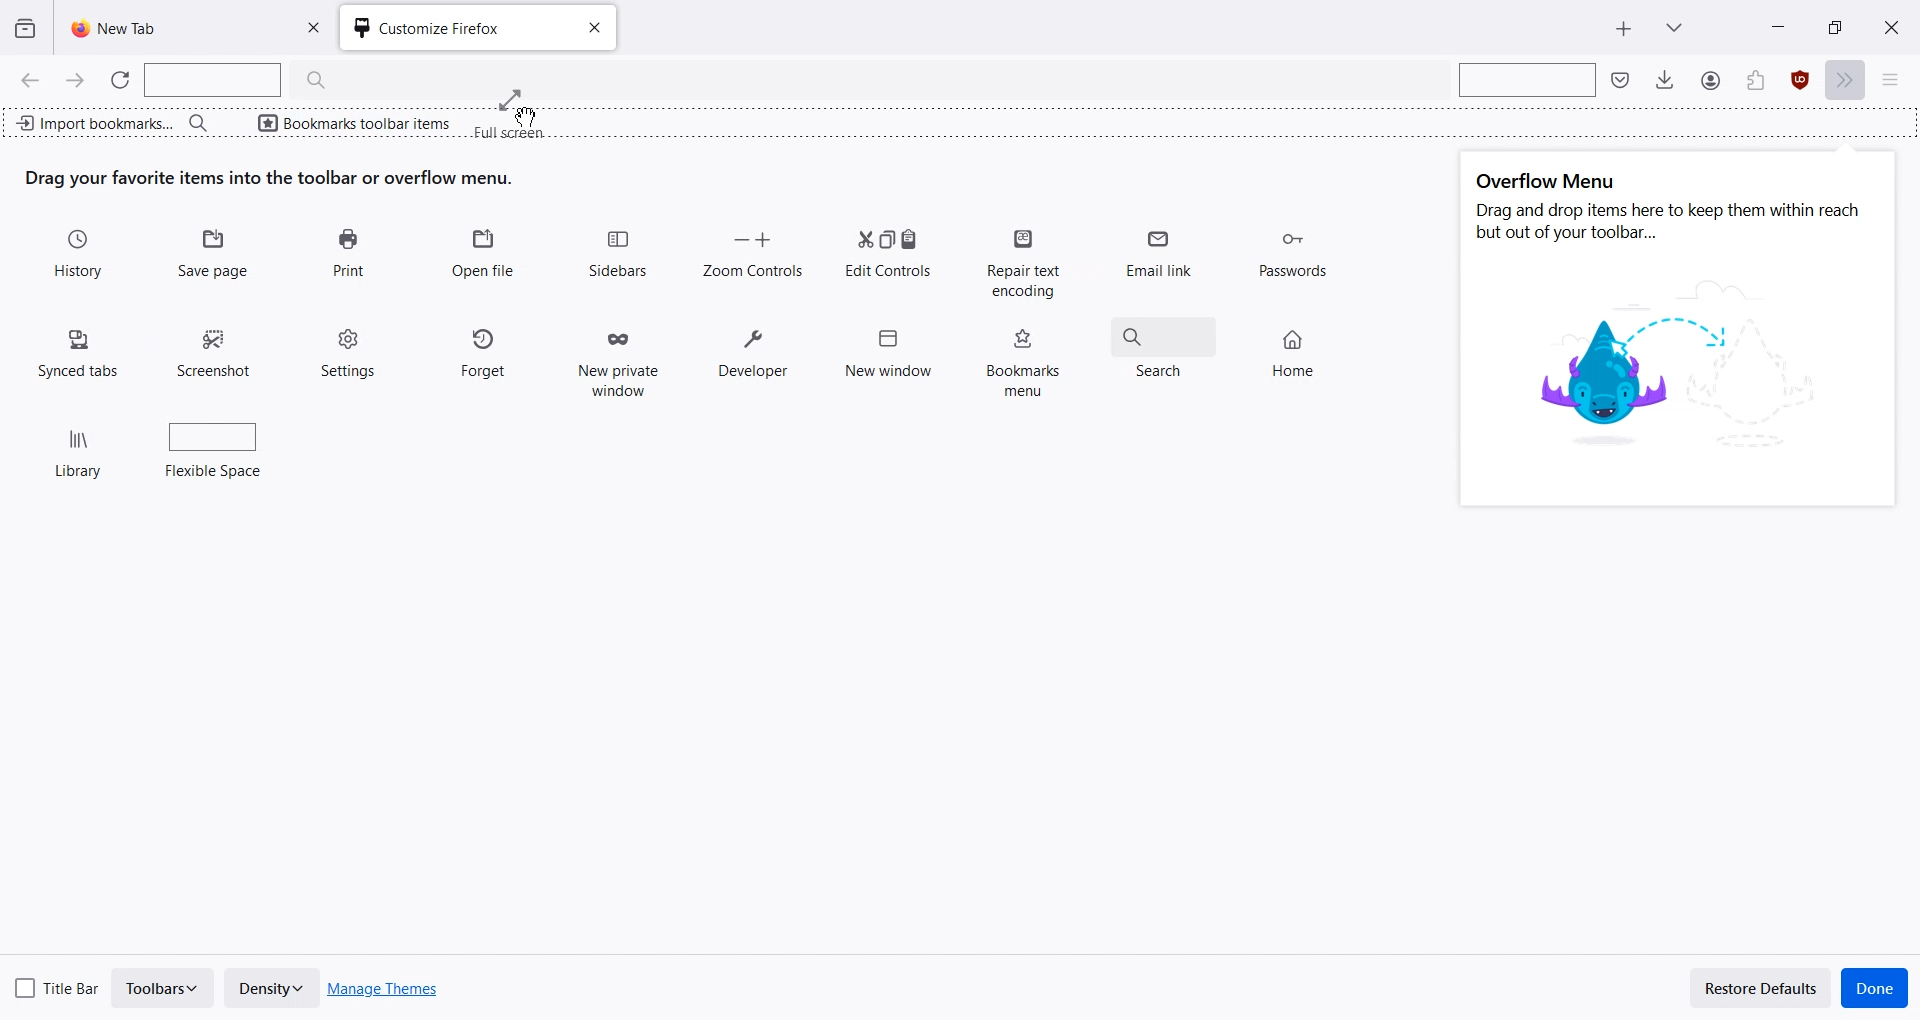 The height and width of the screenshot is (1020, 1920). What do you see at coordinates (26, 29) in the screenshot?
I see `View recent browsing` at bounding box center [26, 29].